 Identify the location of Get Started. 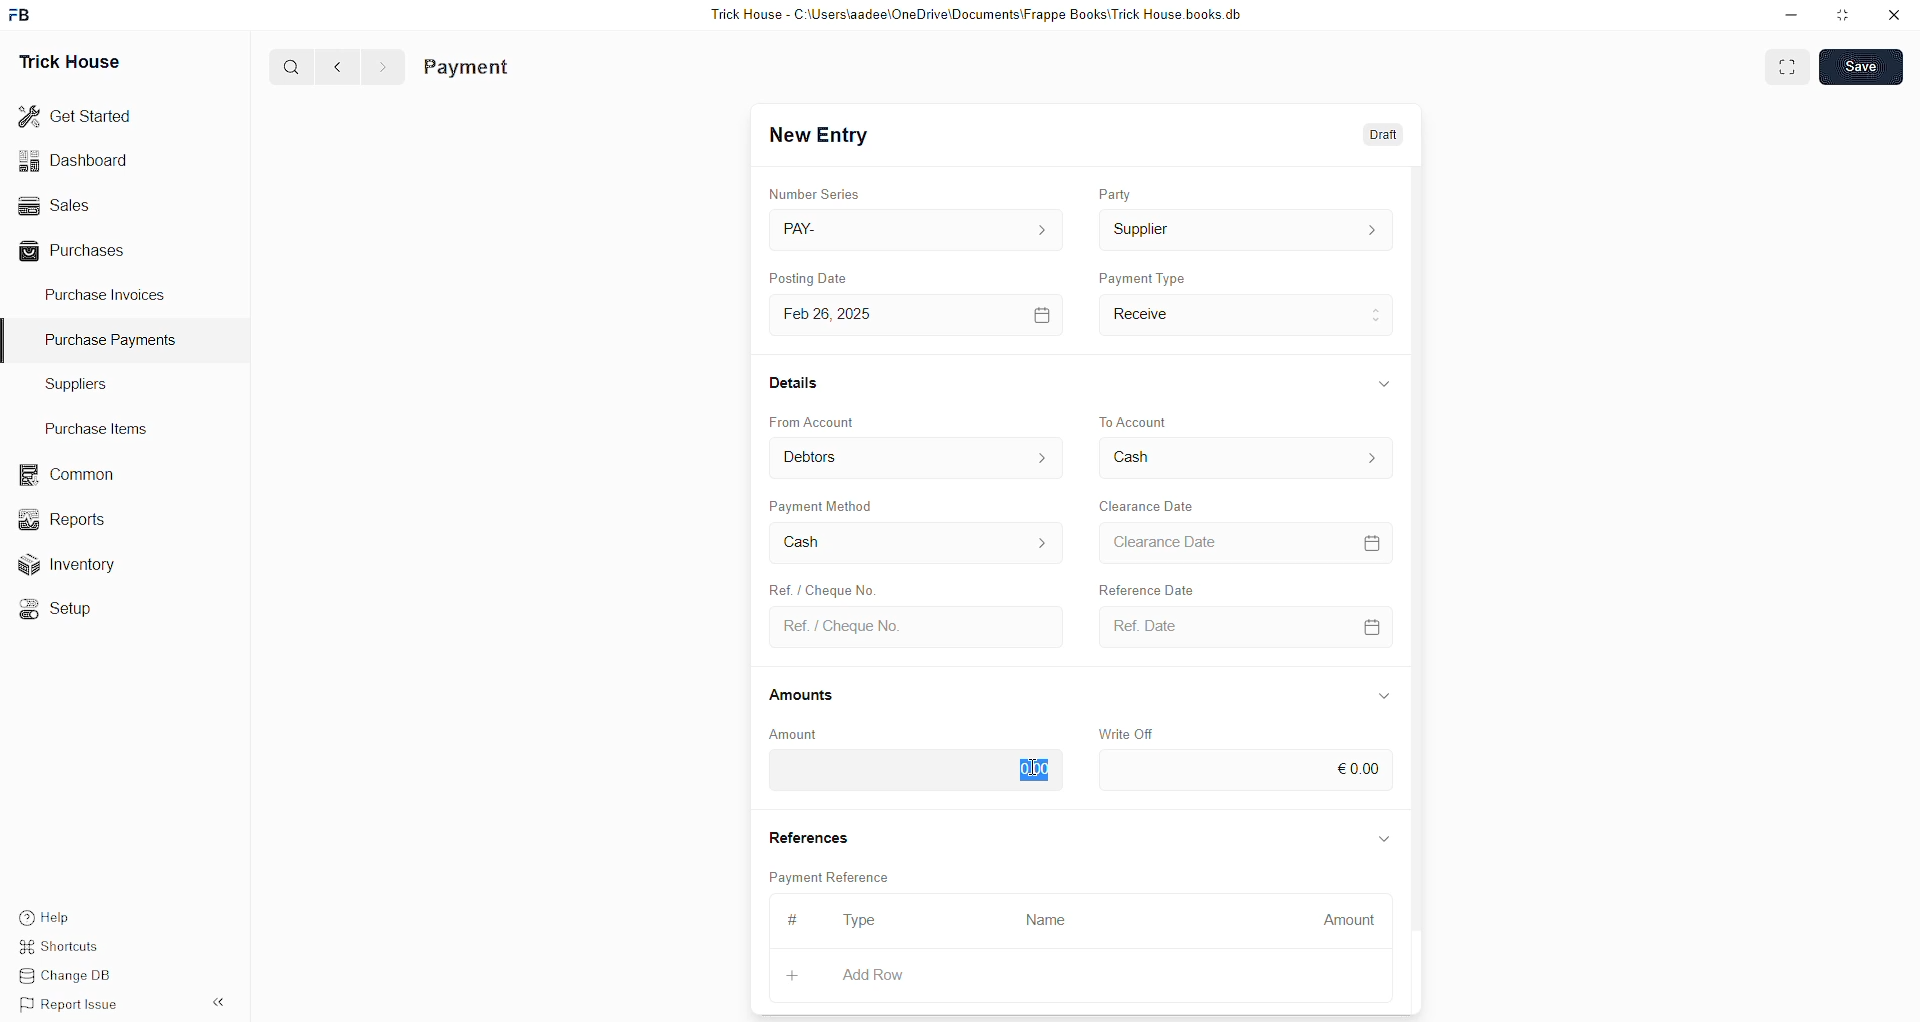
(79, 114).